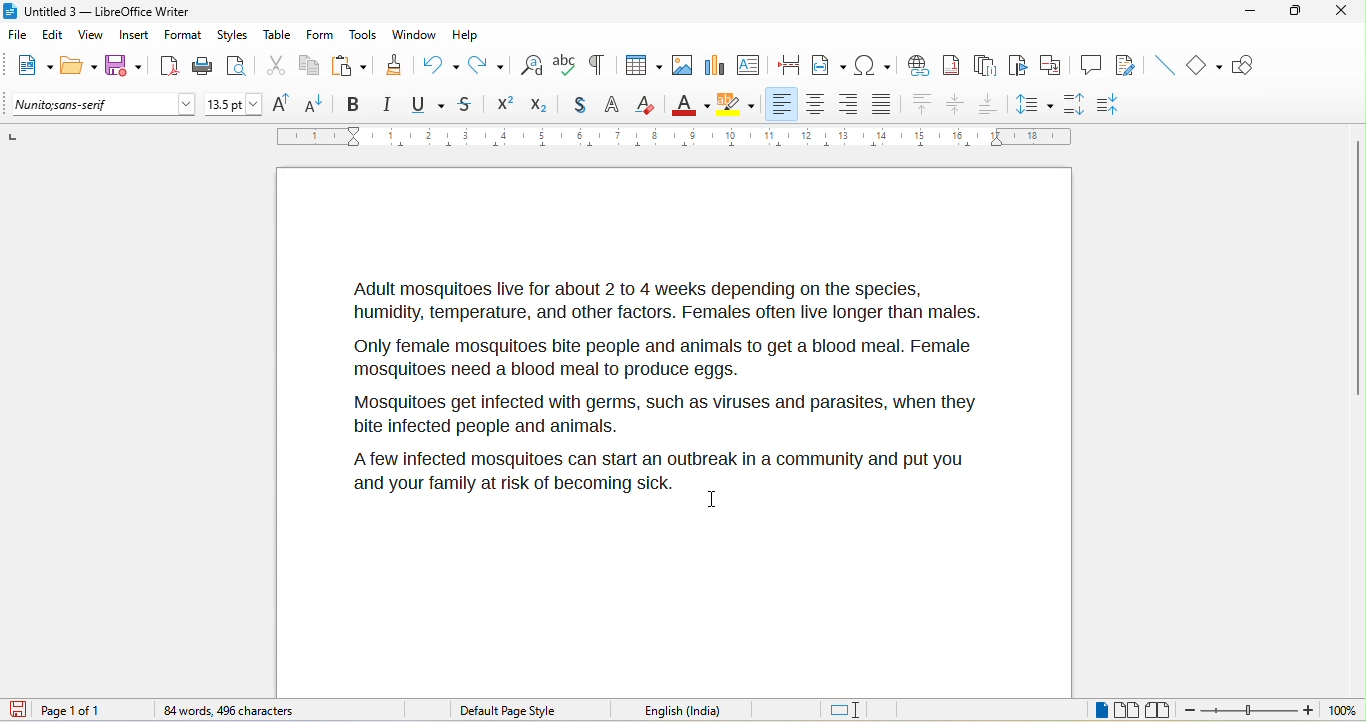 The width and height of the screenshot is (1366, 722). What do you see at coordinates (134, 37) in the screenshot?
I see `insert` at bounding box center [134, 37].